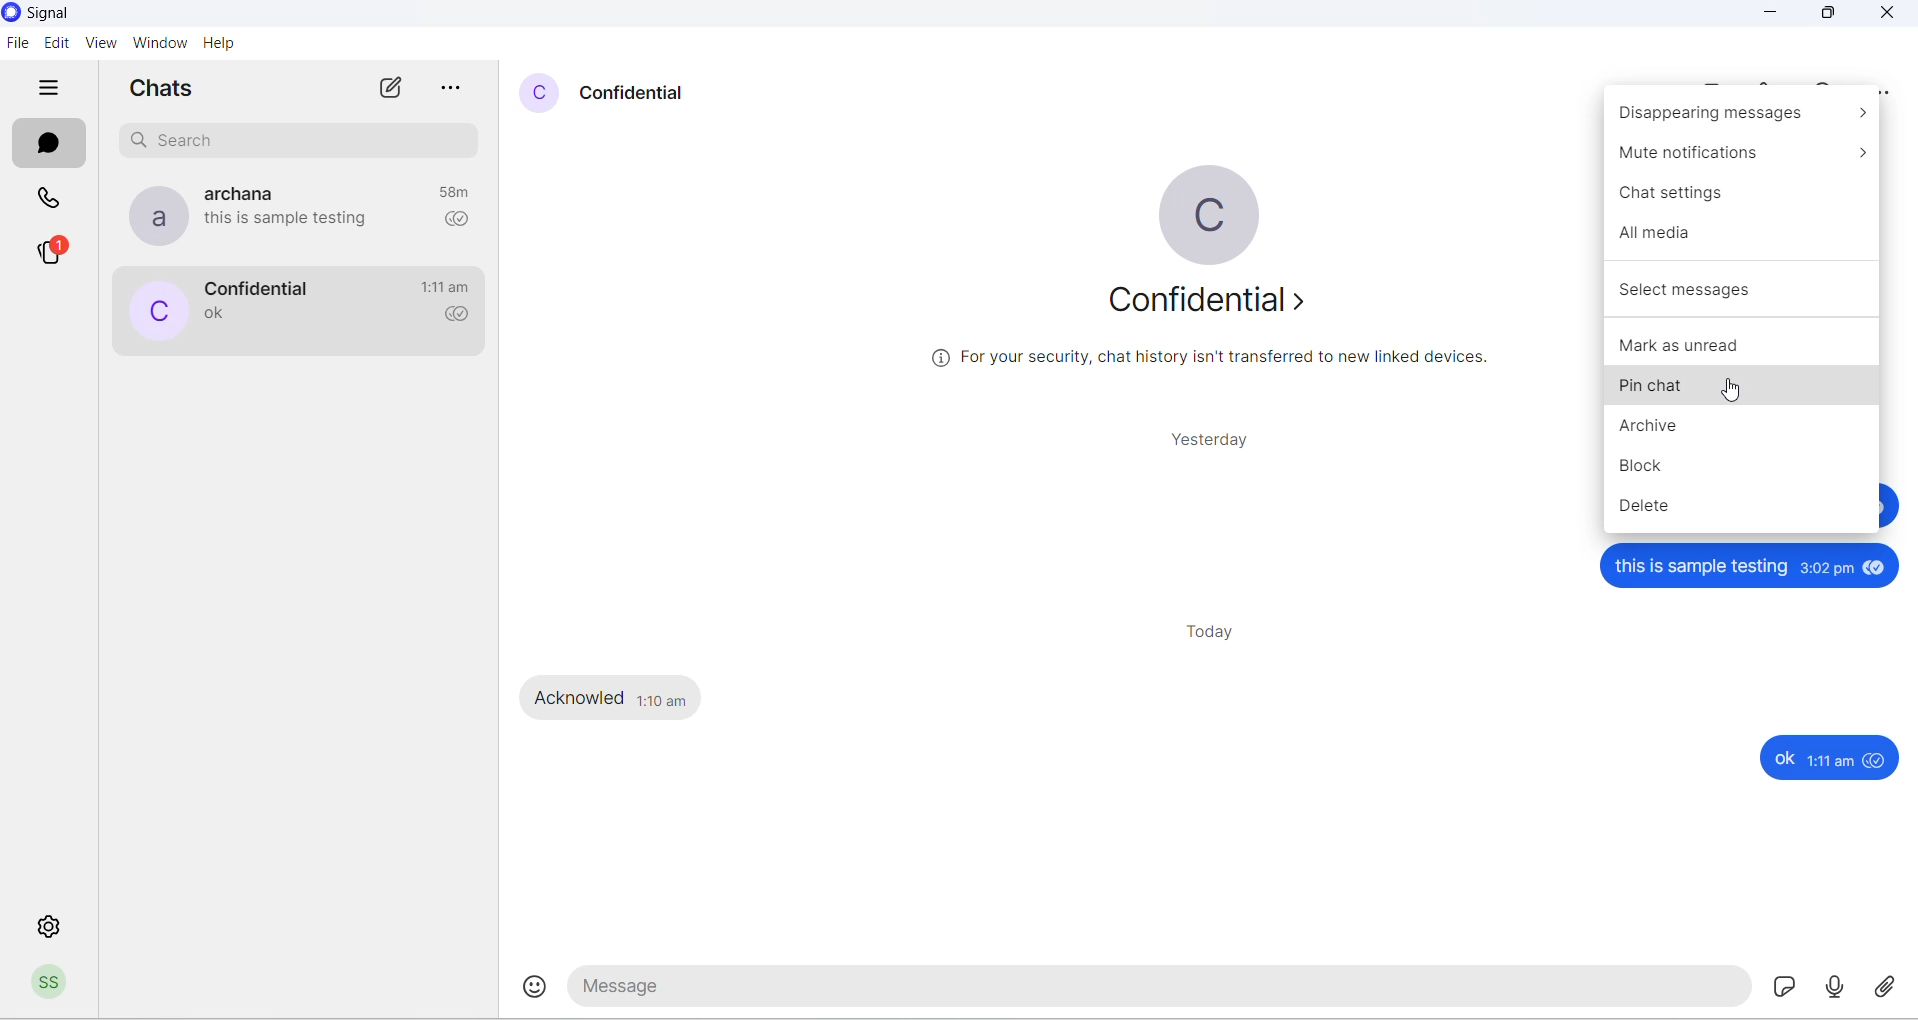 The width and height of the screenshot is (1918, 1020). What do you see at coordinates (55, 251) in the screenshot?
I see `stories` at bounding box center [55, 251].